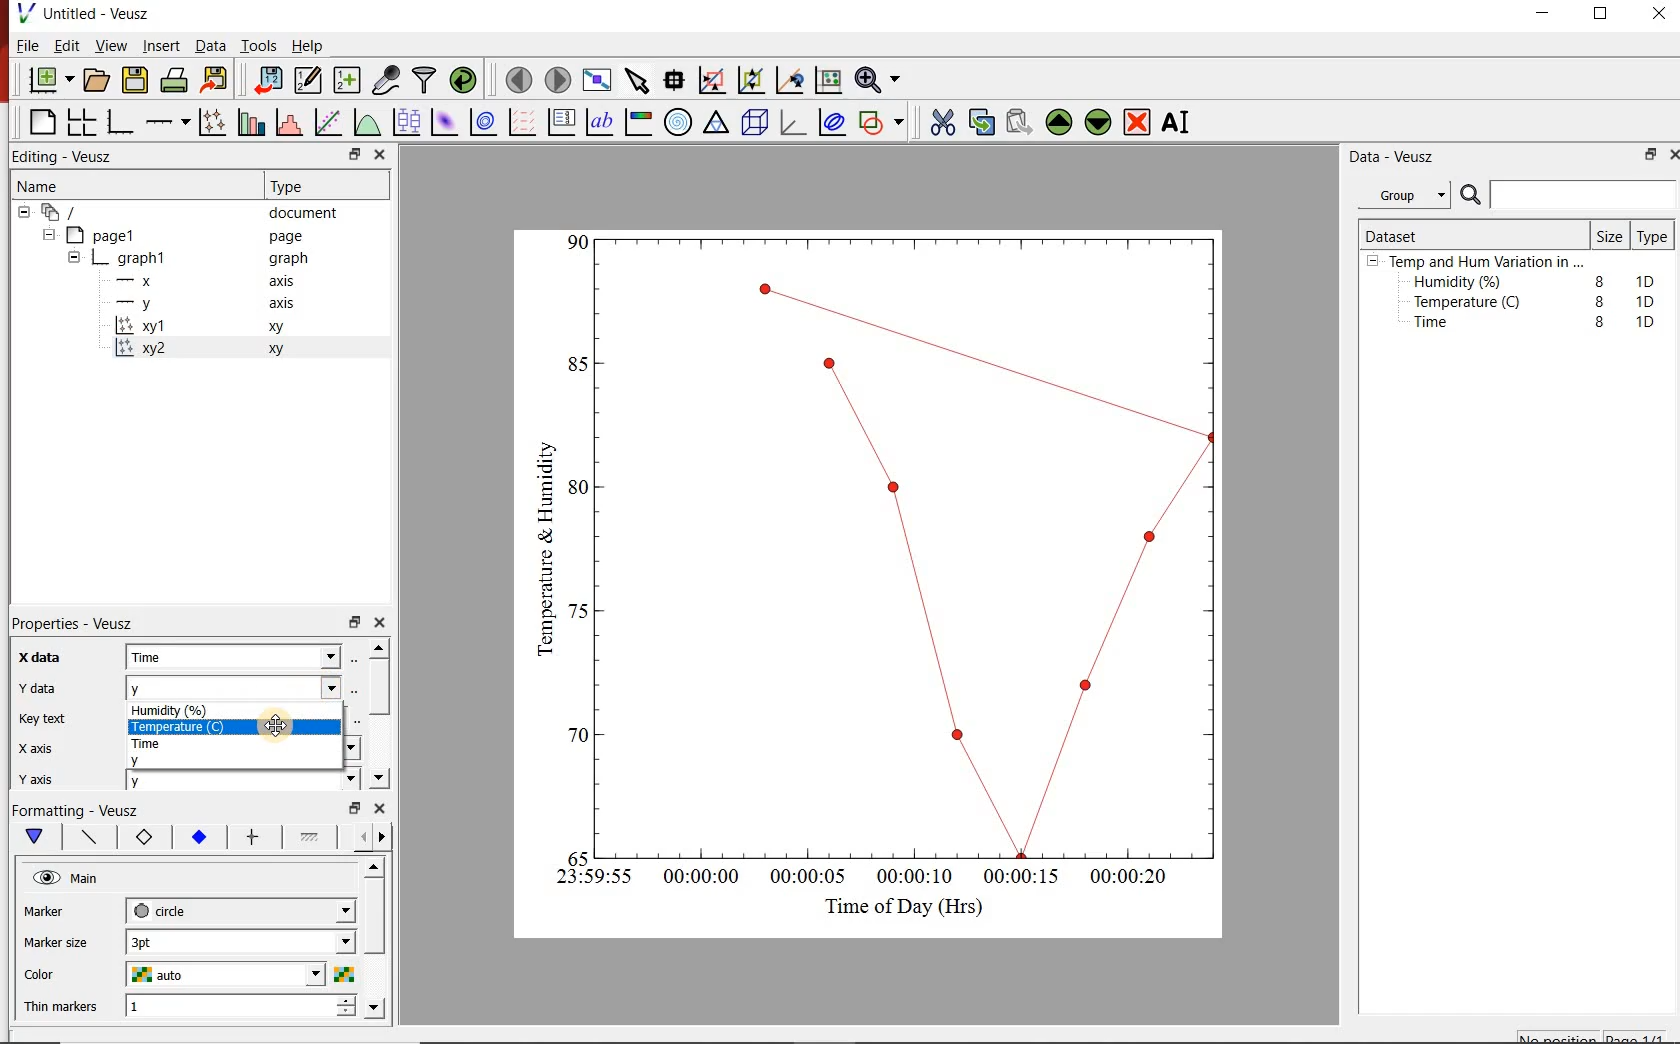 The height and width of the screenshot is (1044, 1680). What do you see at coordinates (351, 720) in the screenshot?
I see `edit text` at bounding box center [351, 720].